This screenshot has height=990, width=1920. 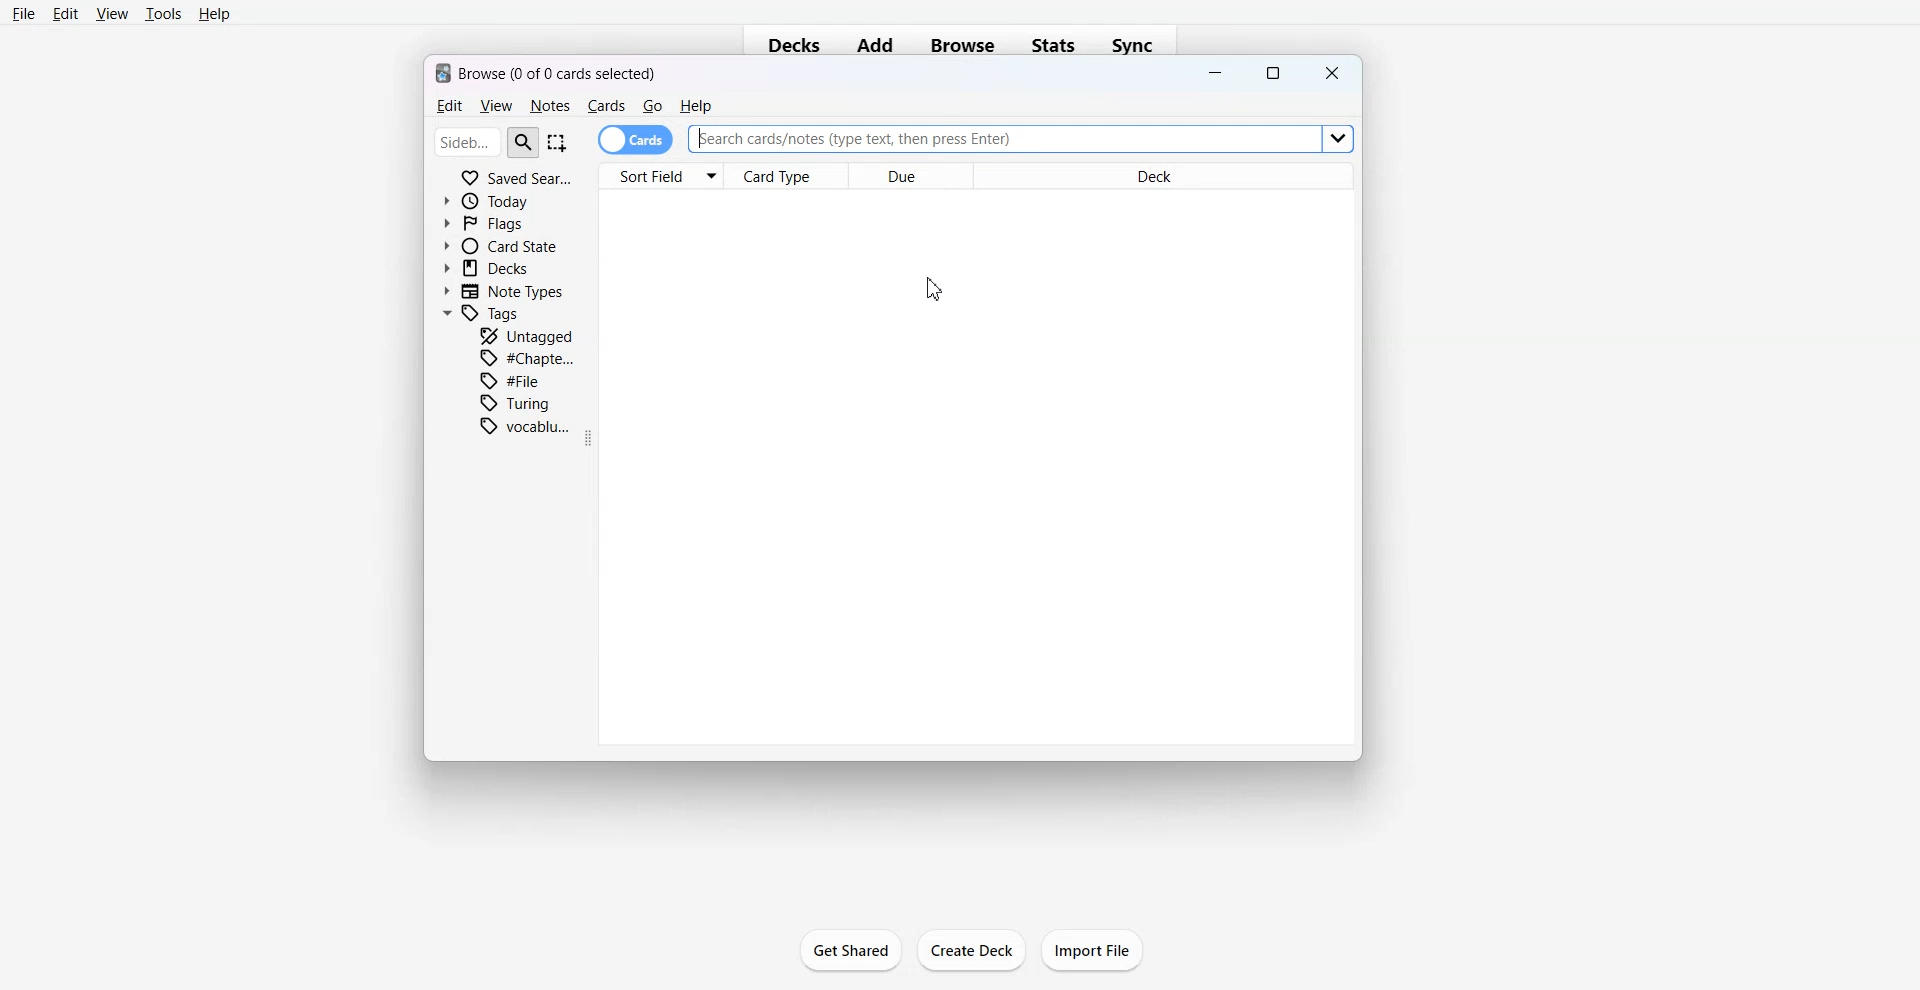 What do you see at coordinates (505, 291) in the screenshot?
I see `Note Types` at bounding box center [505, 291].